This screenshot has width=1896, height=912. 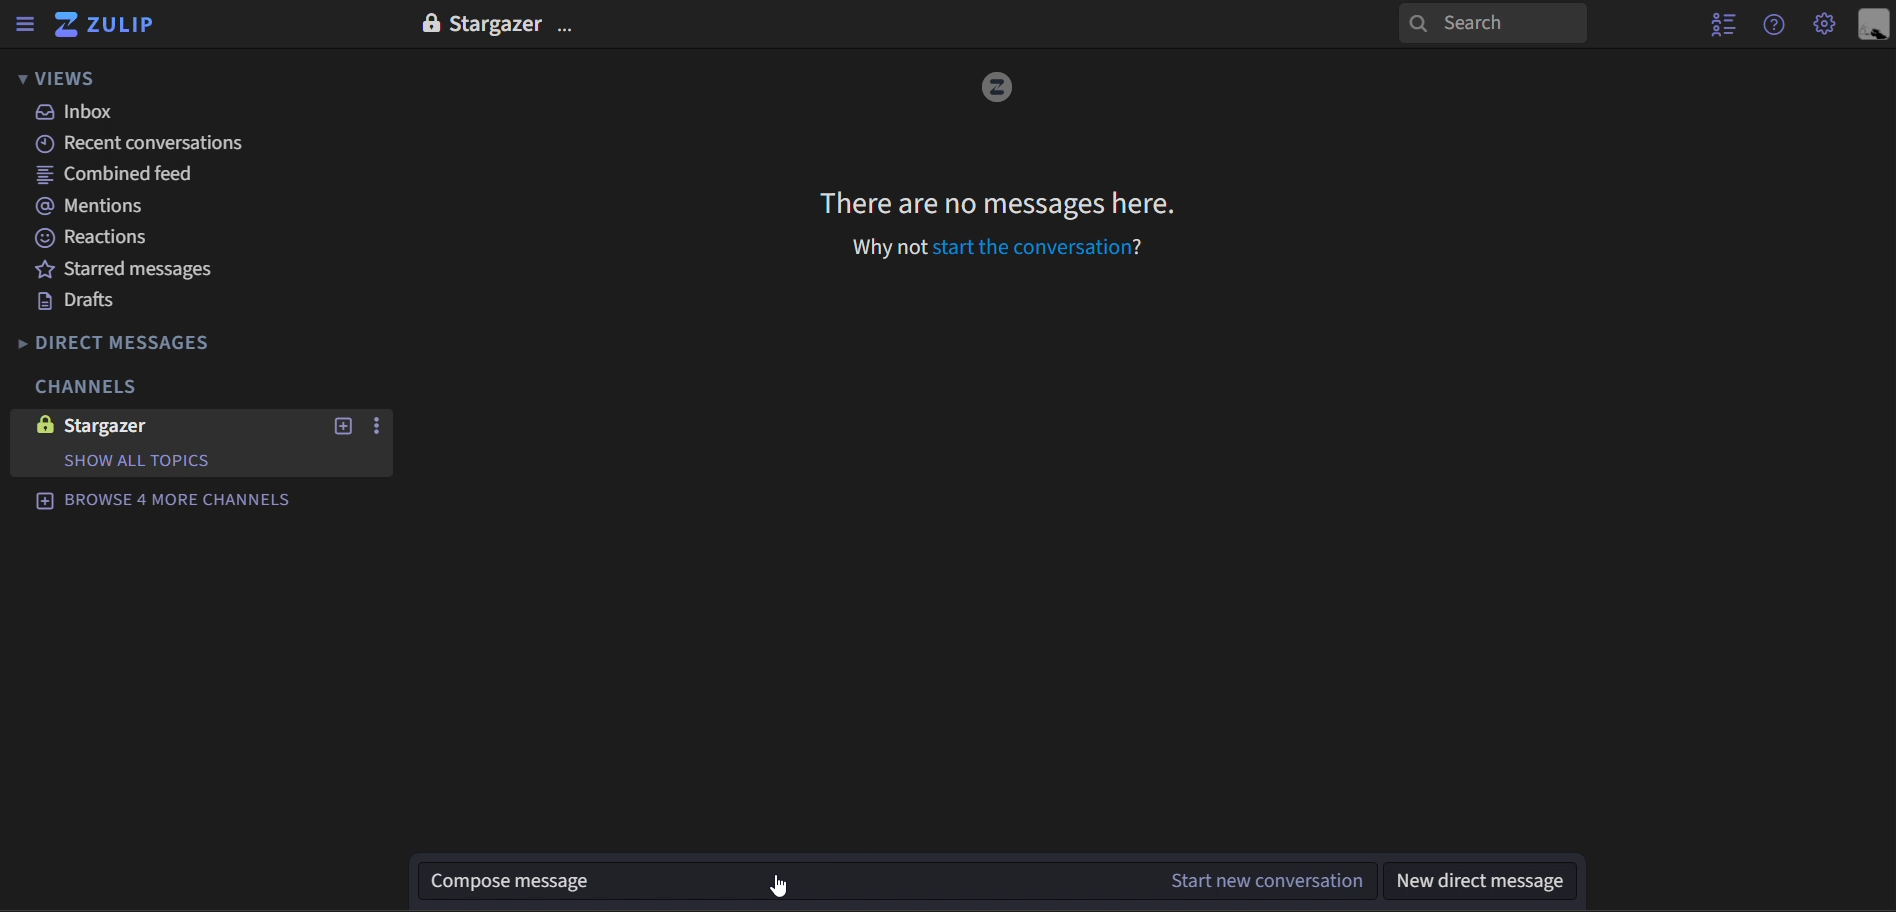 What do you see at coordinates (1823, 25) in the screenshot?
I see `Settings` at bounding box center [1823, 25].